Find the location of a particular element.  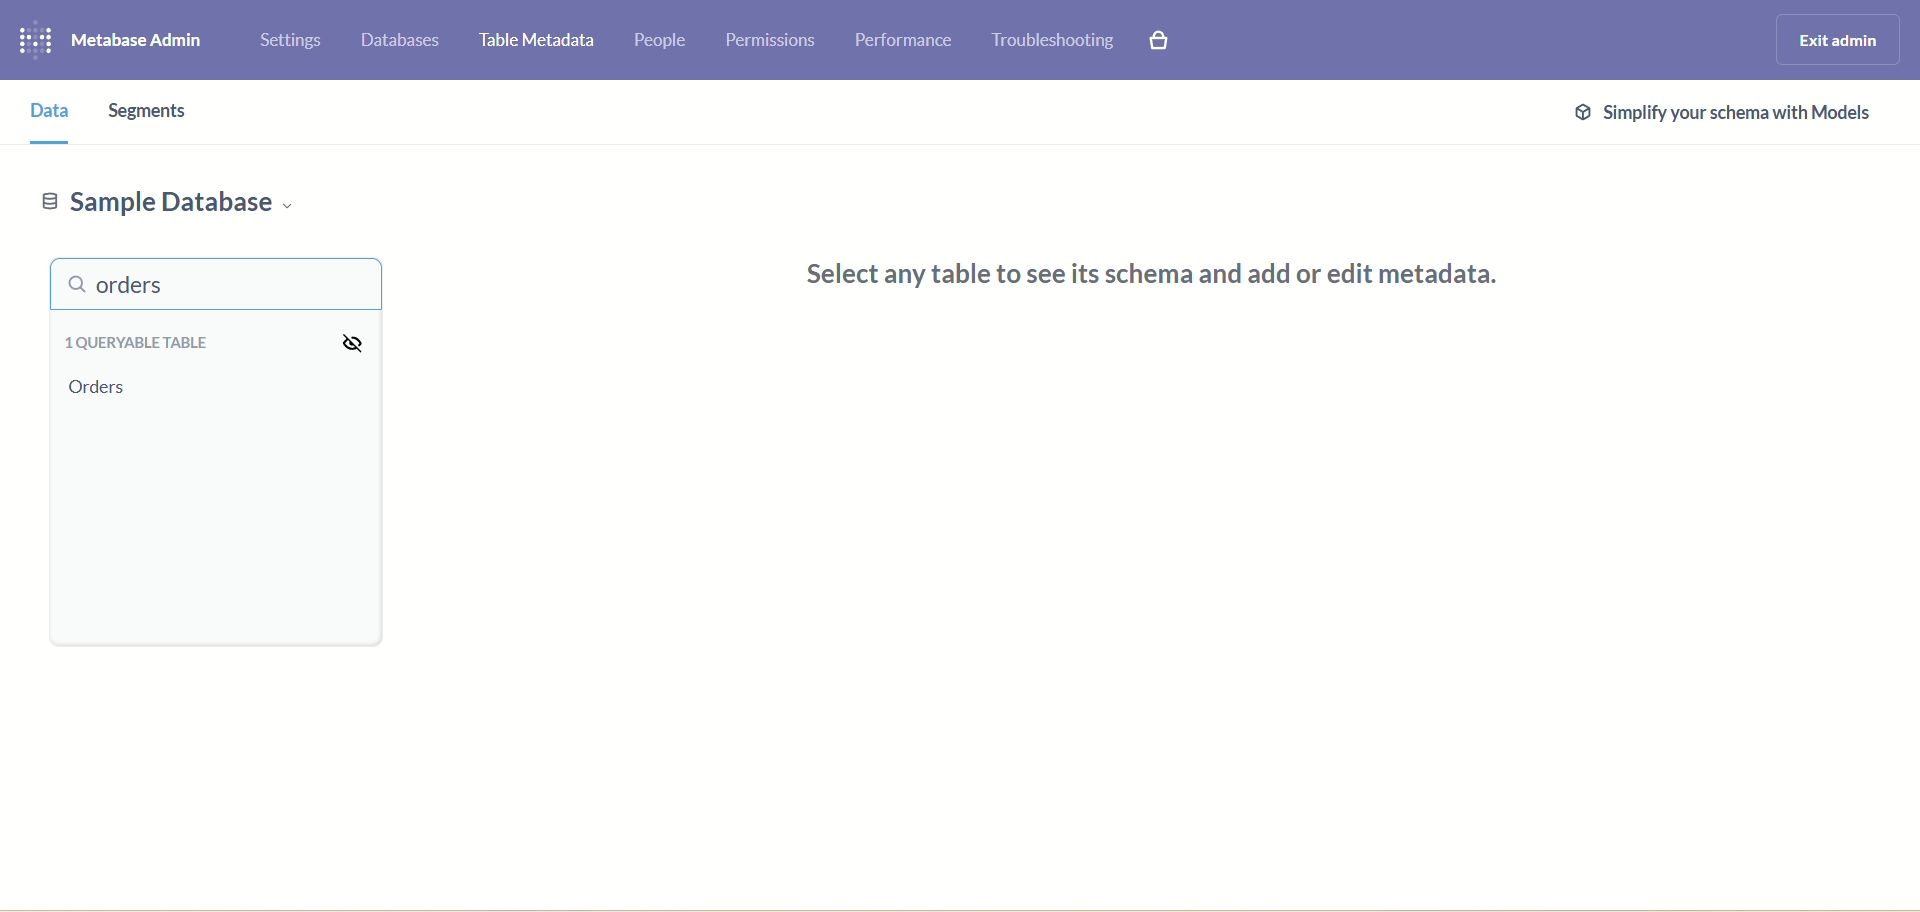

databases is located at coordinates (403, 41).